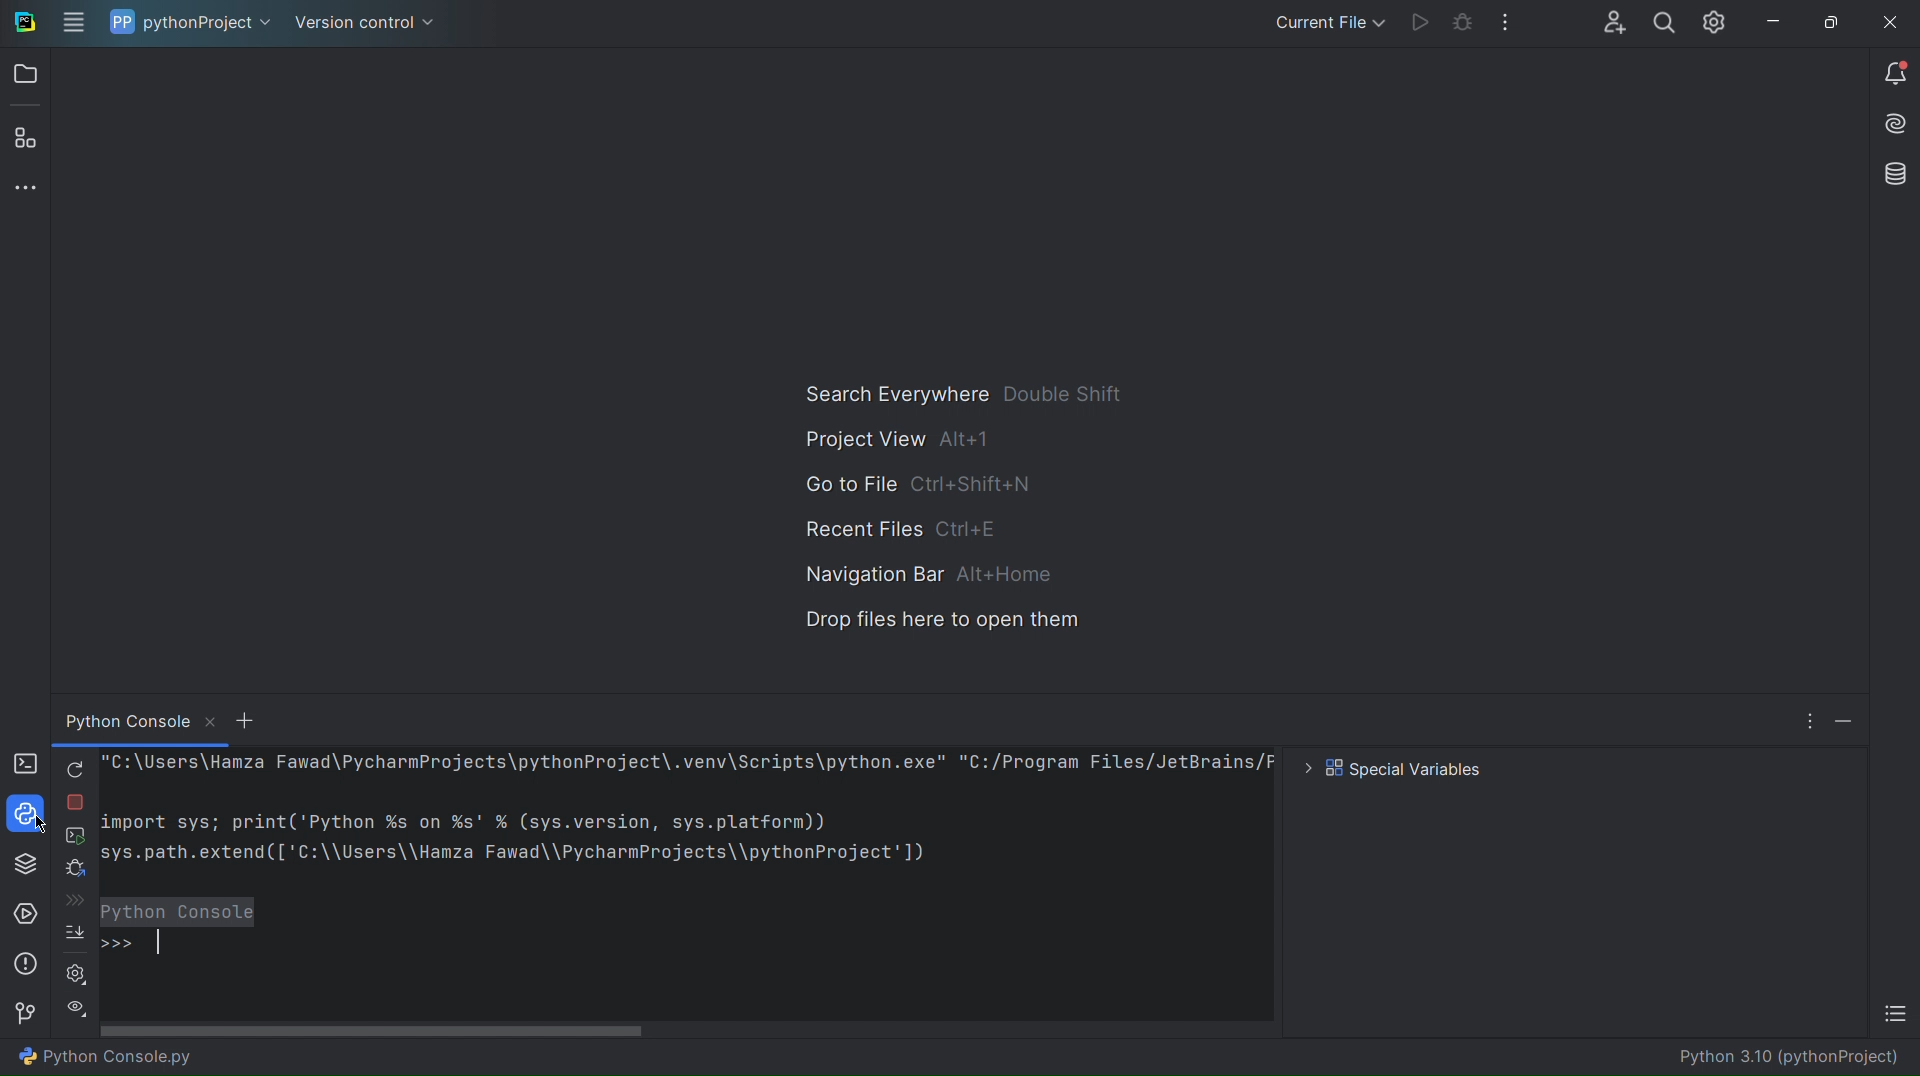  What do you see at coordinates (1500, 24) in the screenshot?
I see `More` at bounding box center [1500, 24].